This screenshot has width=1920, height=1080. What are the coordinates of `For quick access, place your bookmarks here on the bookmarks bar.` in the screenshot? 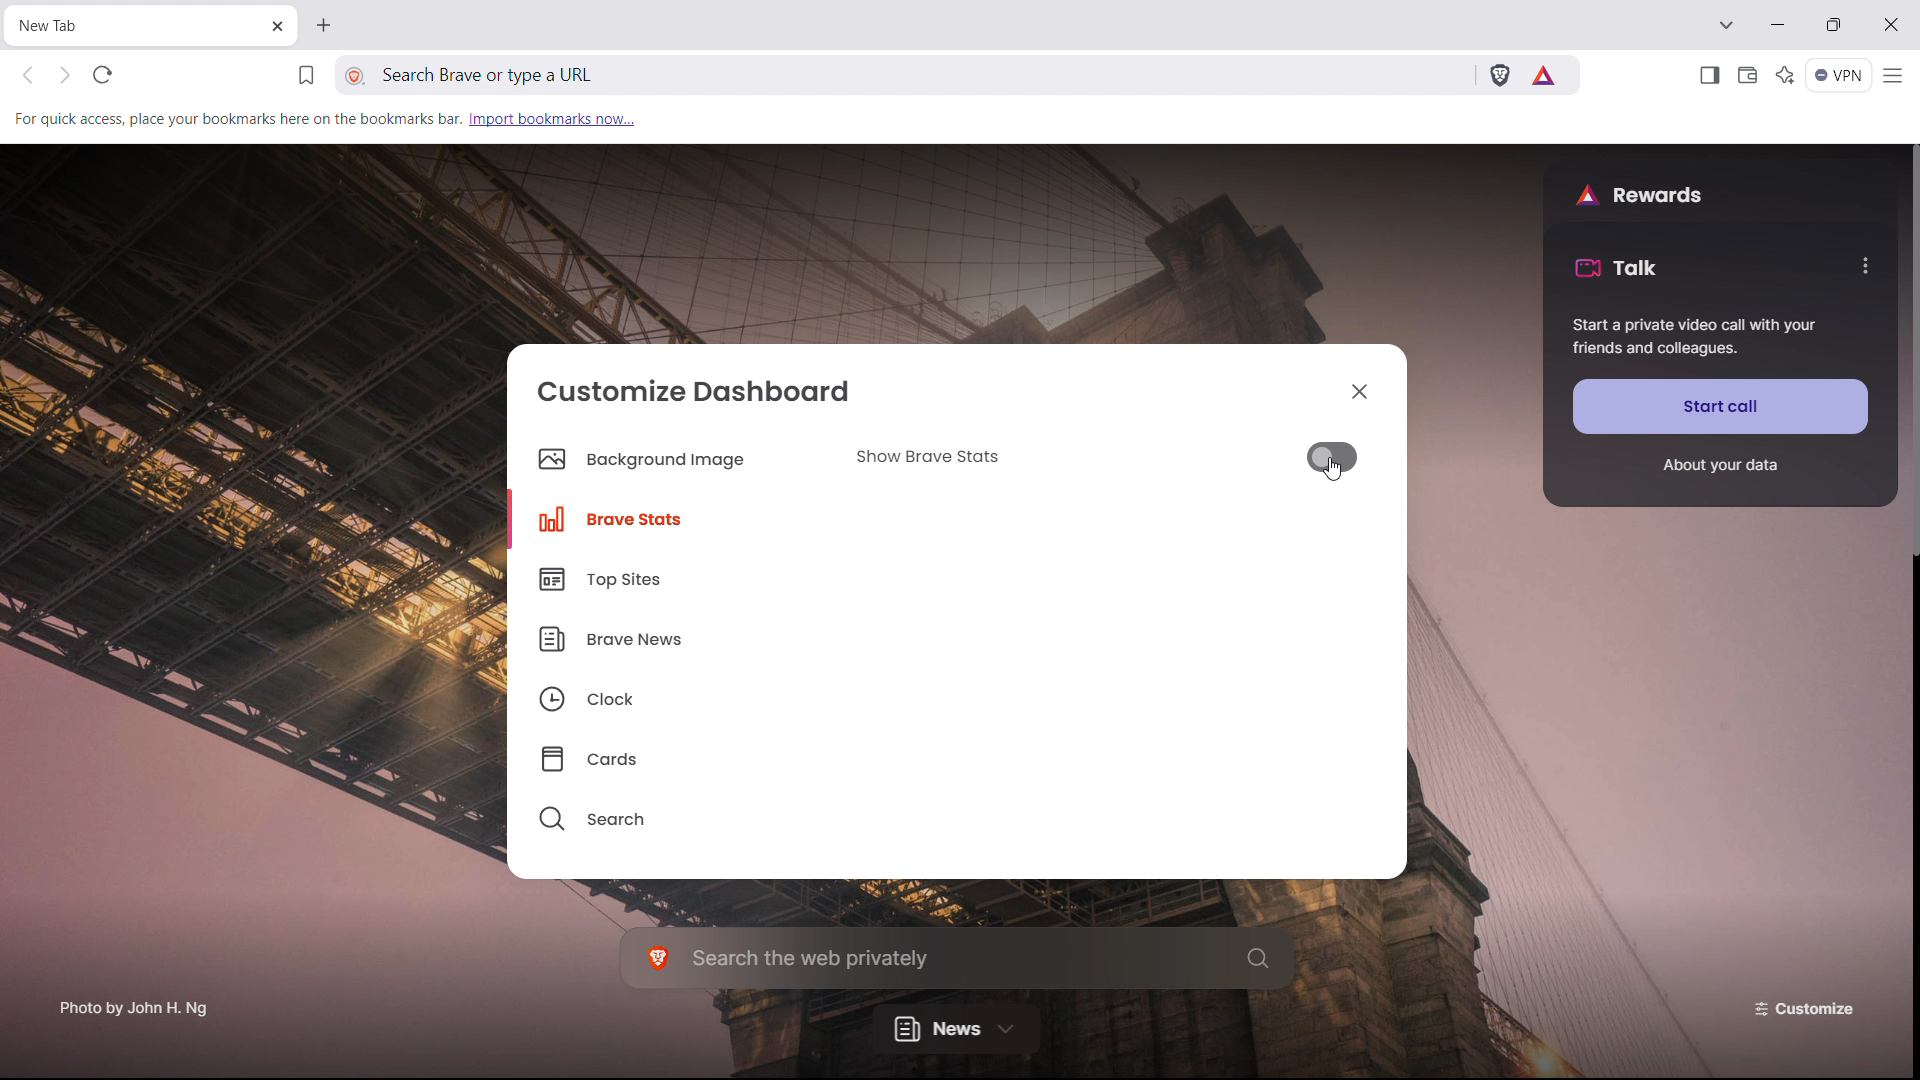 It's located at (235, 117).